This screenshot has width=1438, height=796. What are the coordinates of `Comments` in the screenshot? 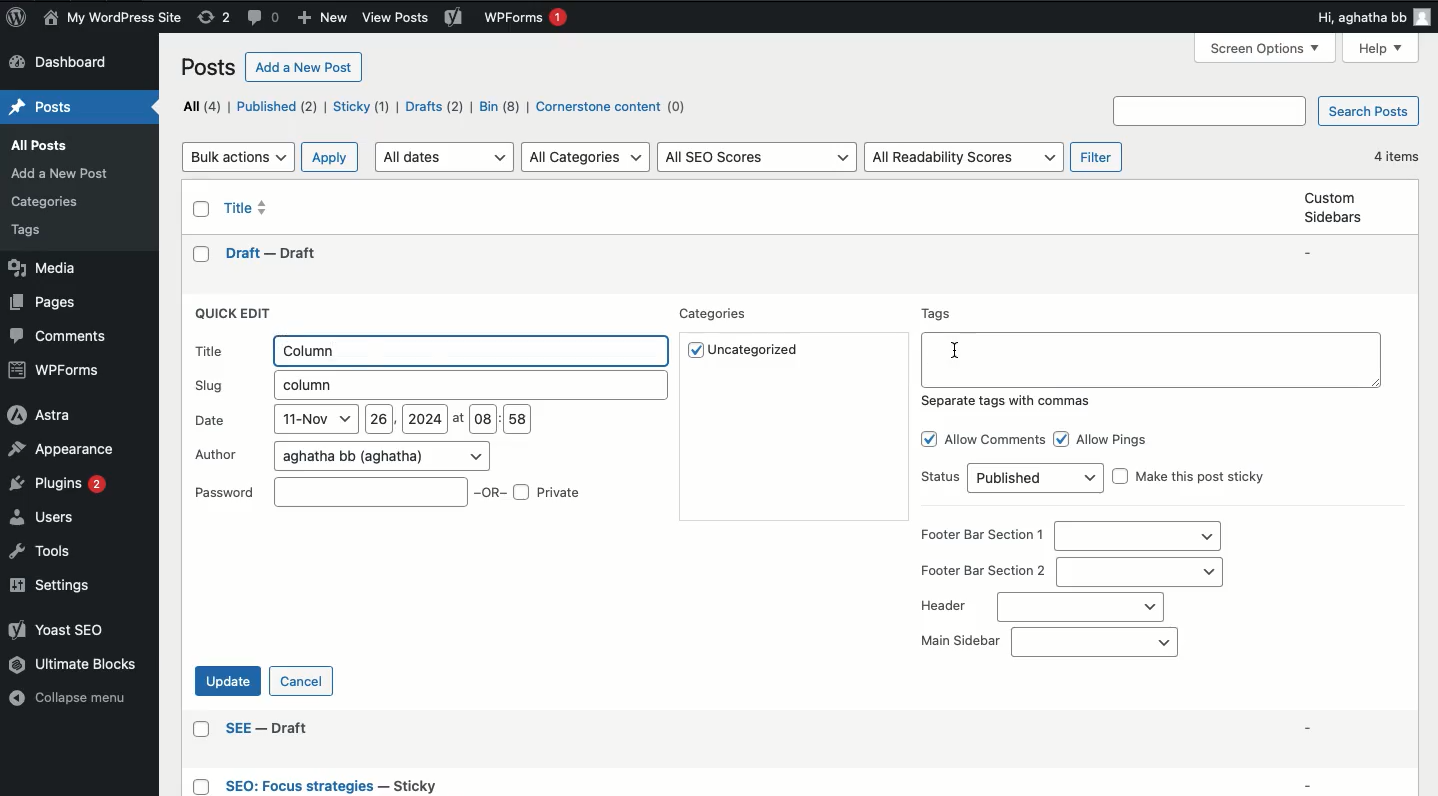 It's located at (56, 337).